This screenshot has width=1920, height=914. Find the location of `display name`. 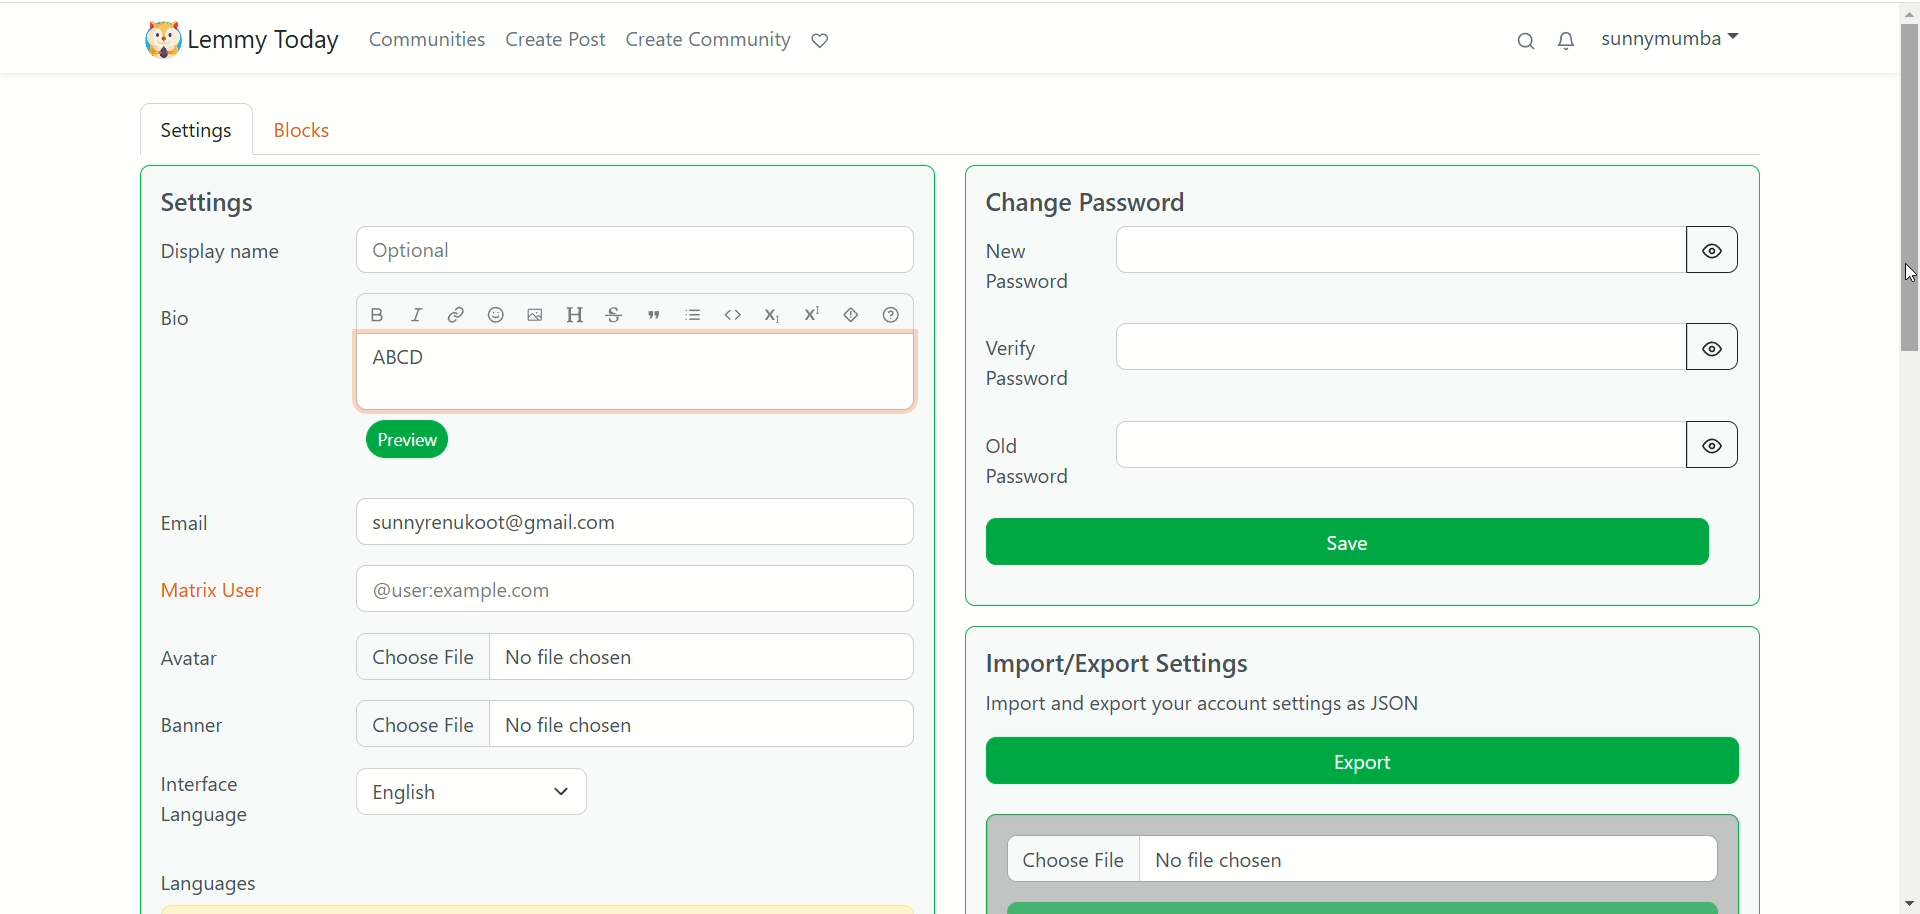

display name is located at coordinates (542, 254).